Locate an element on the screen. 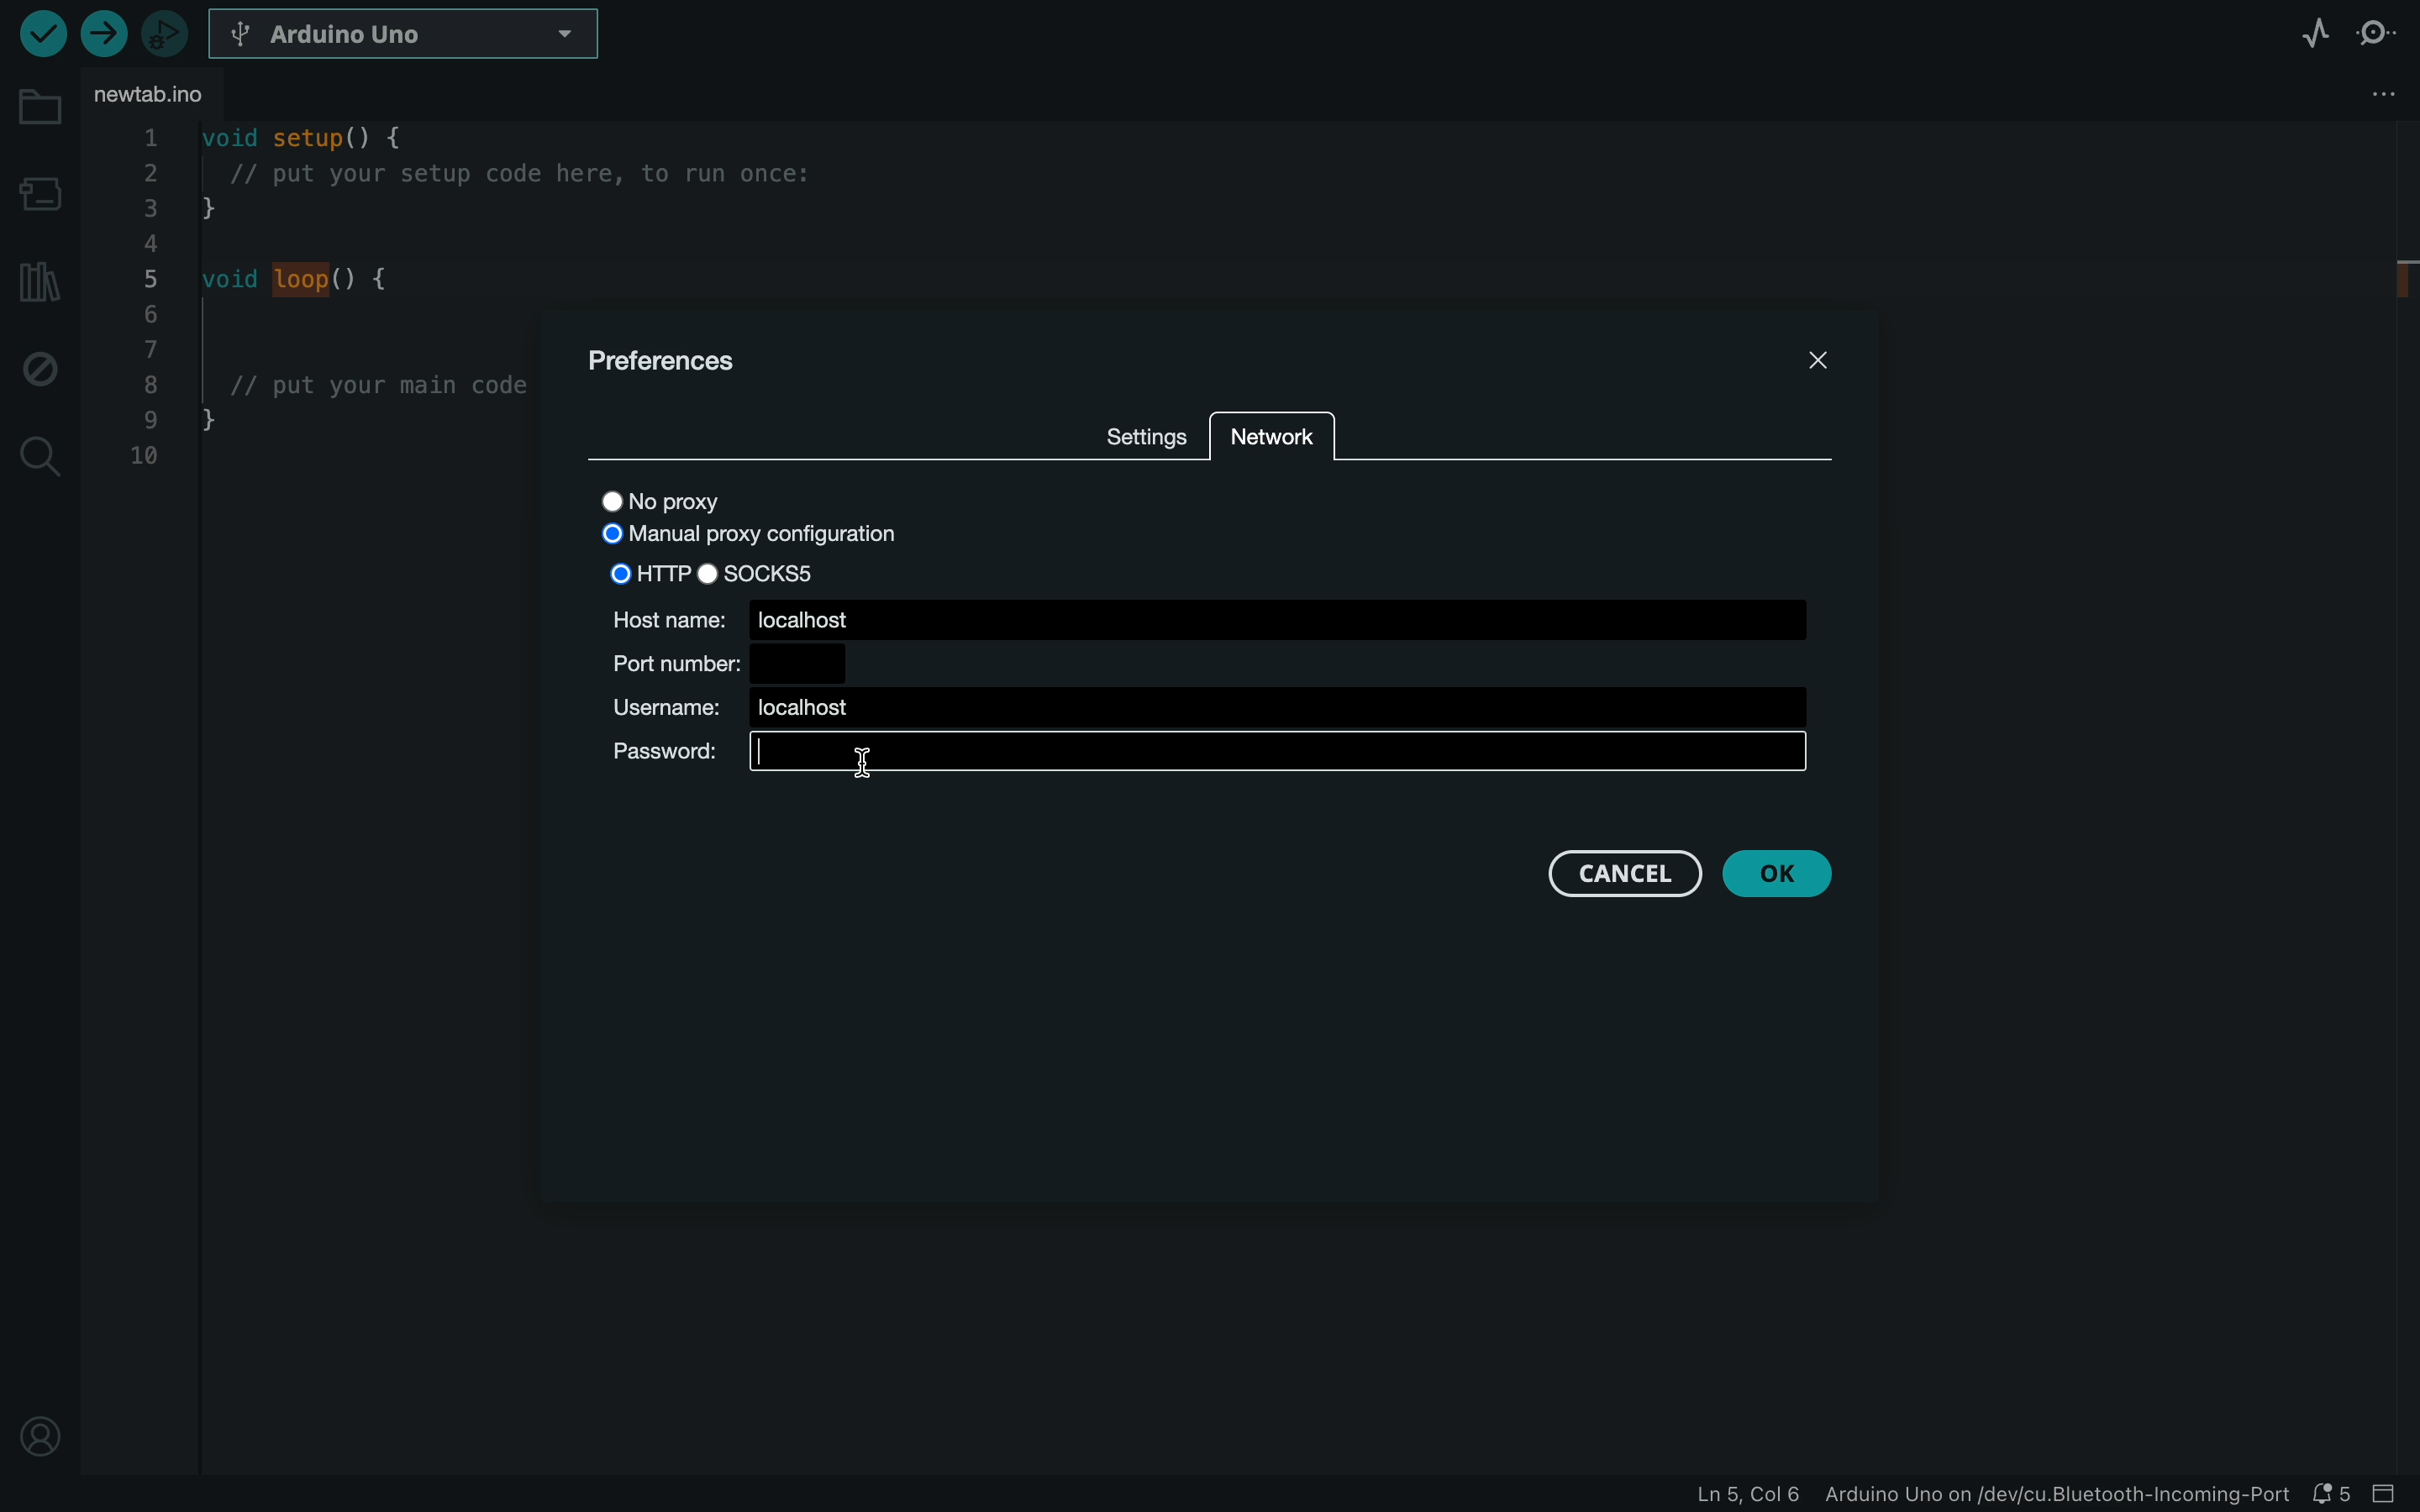 This screenshot has width=2420, height=1512. cursor is located at coordinates (867, 760).